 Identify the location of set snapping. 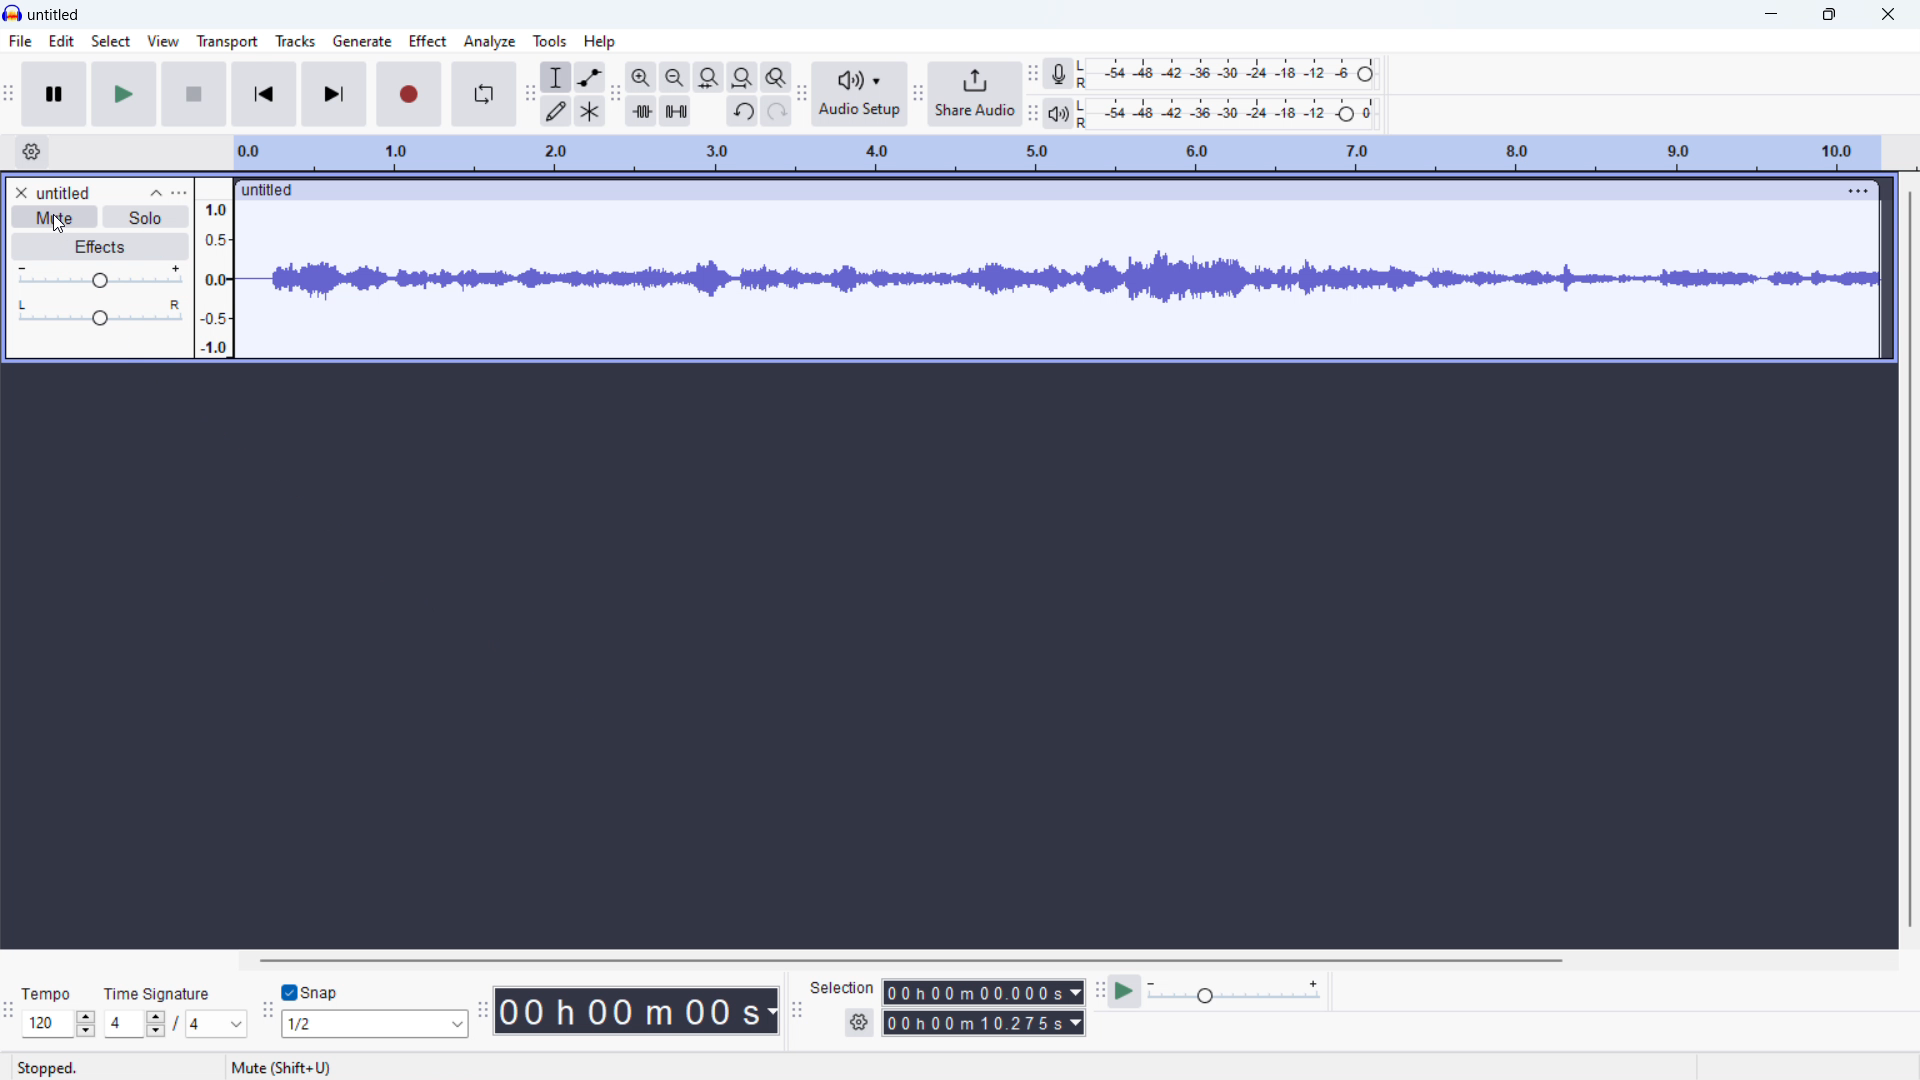
(374, 1024).